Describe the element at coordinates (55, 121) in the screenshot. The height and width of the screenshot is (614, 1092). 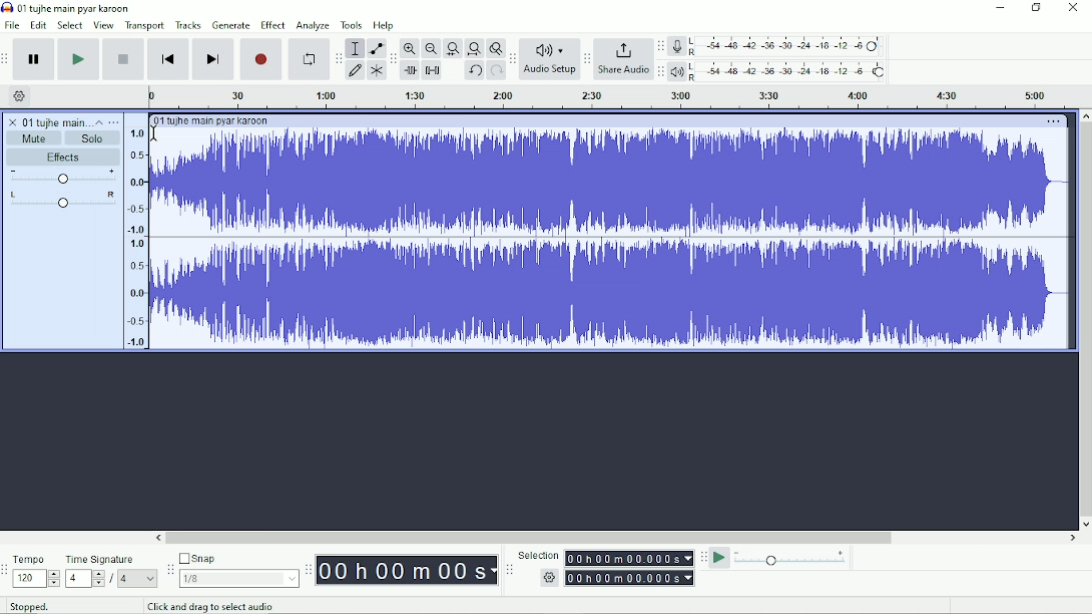
I see `01 tujhe main` at that location.